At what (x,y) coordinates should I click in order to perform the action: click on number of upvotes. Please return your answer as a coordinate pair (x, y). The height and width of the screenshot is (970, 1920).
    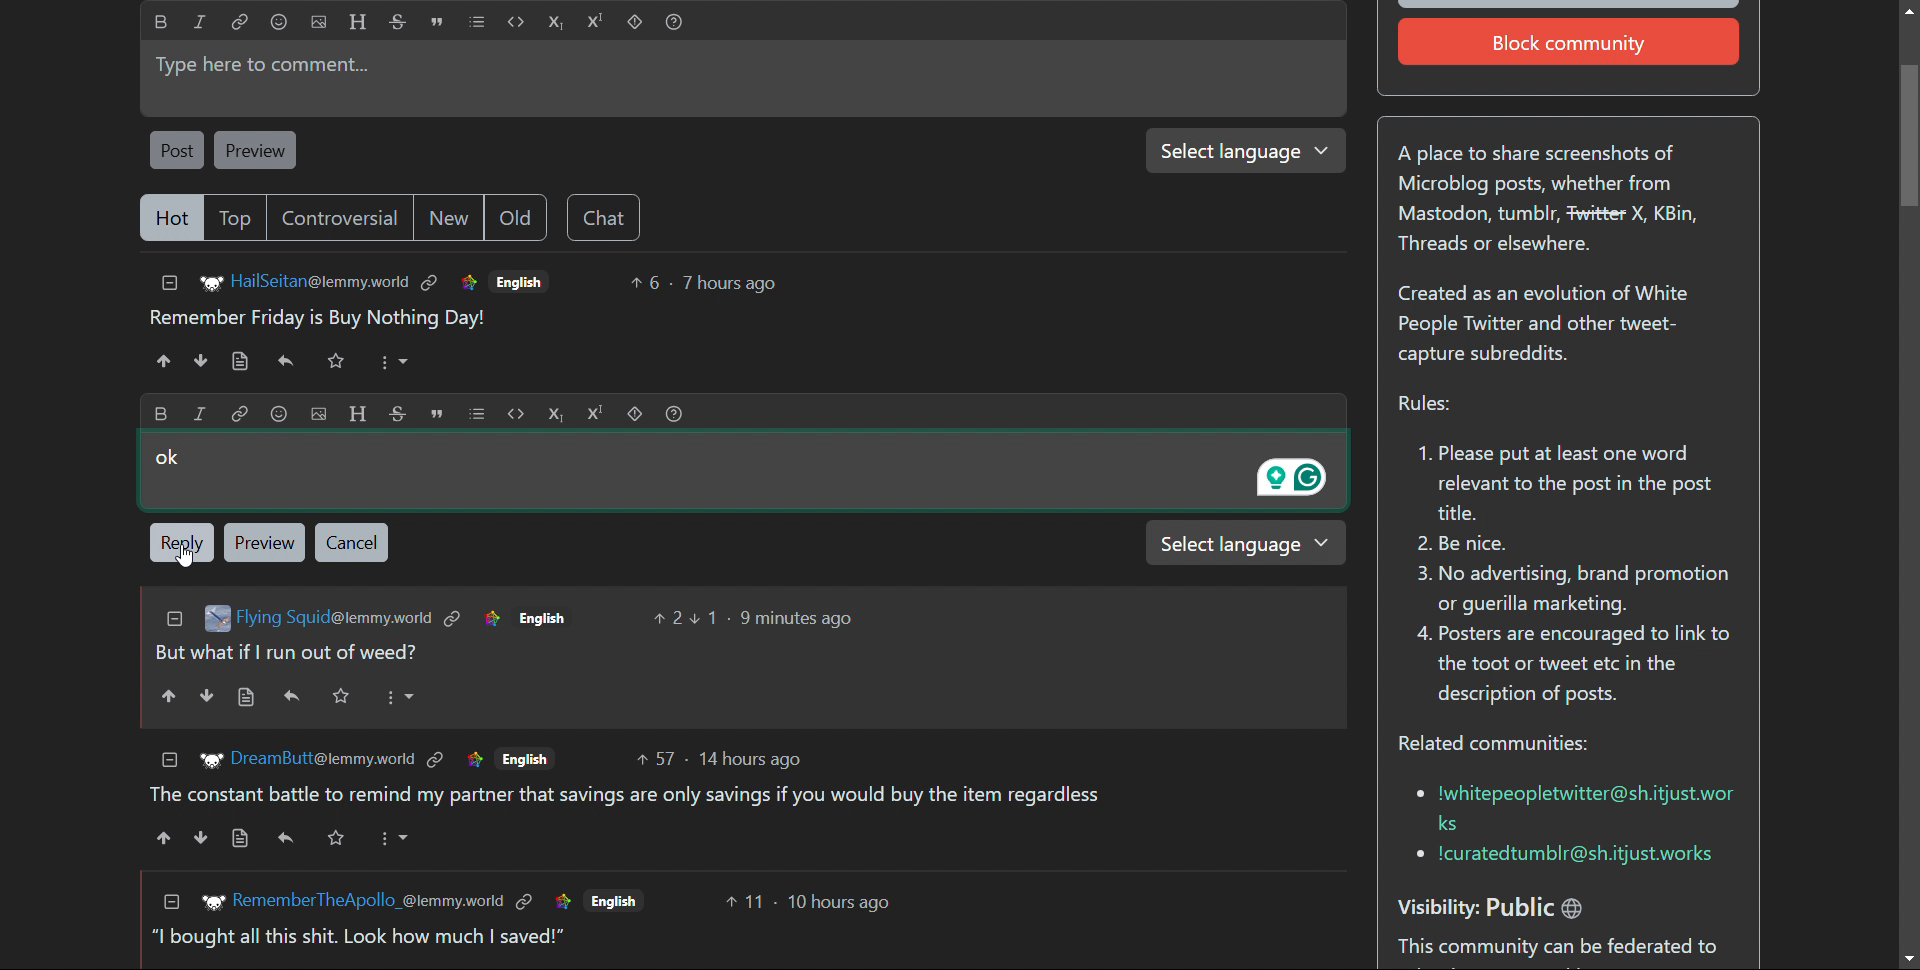
    Looking at the image, I should click on (667, 617).